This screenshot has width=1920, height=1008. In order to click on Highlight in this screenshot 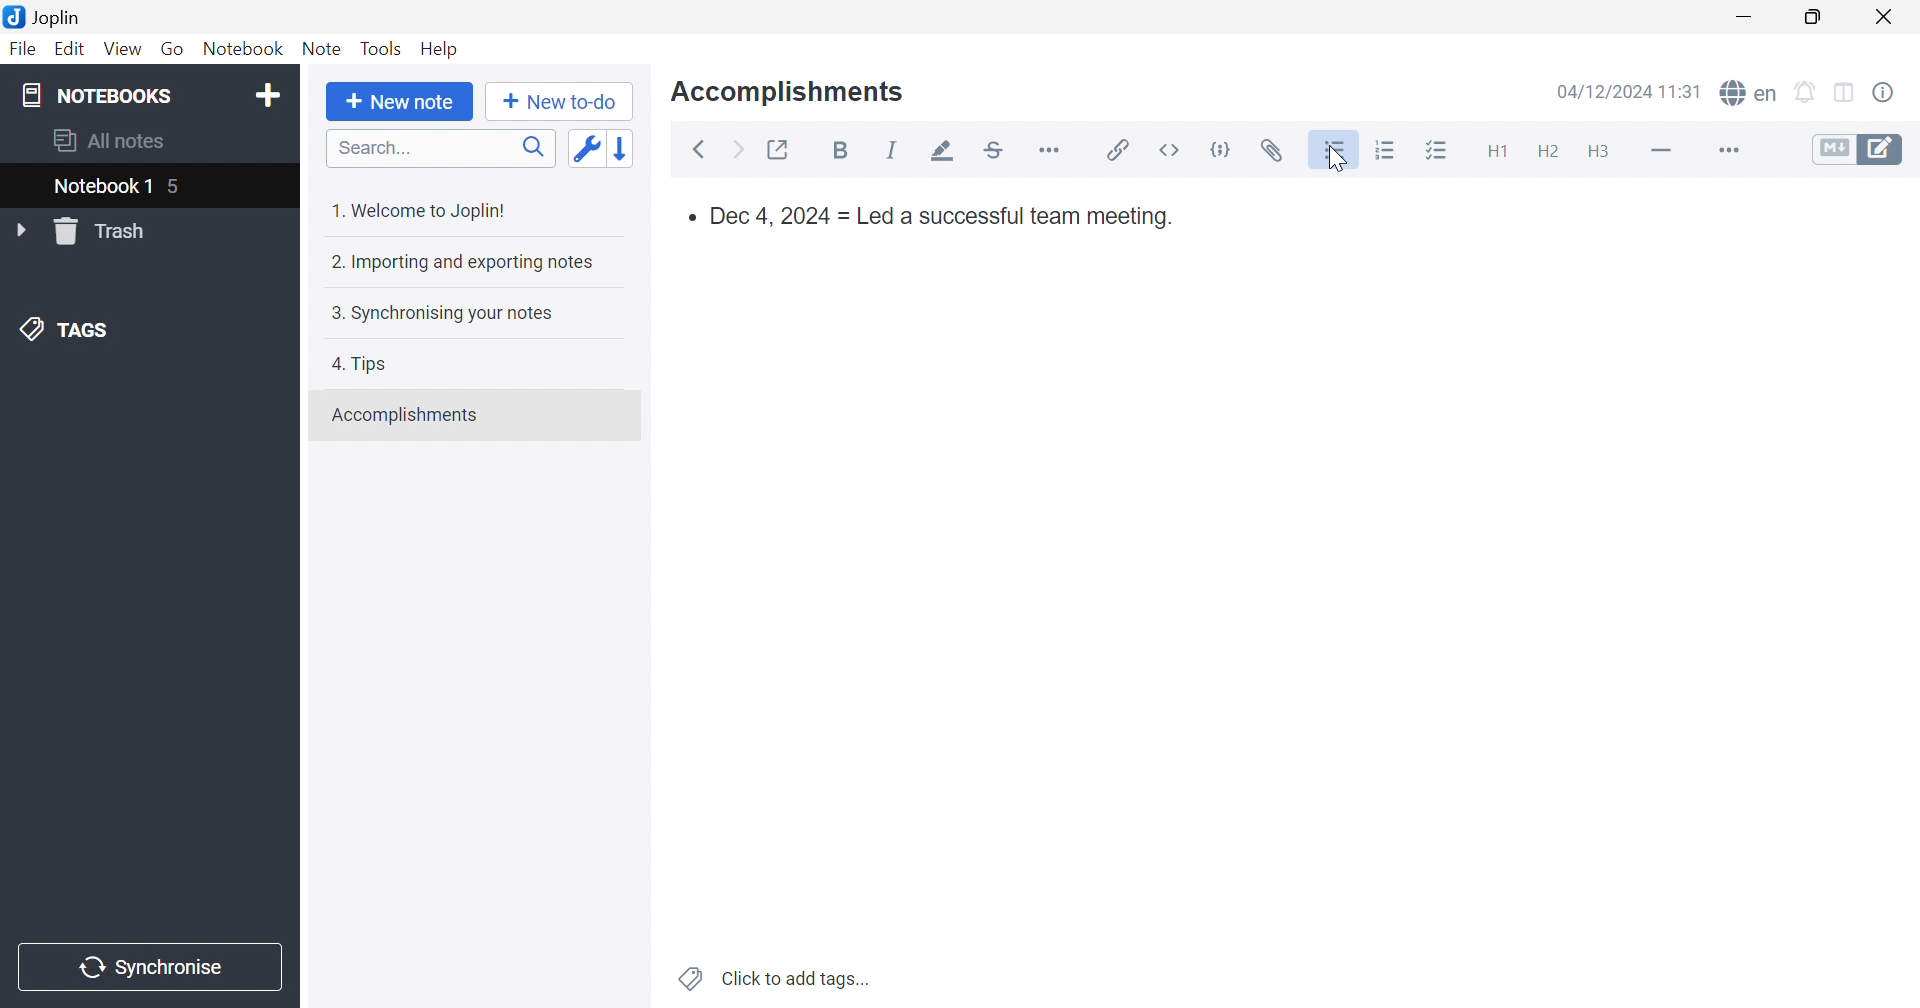, I will do `click(947, 151)`.